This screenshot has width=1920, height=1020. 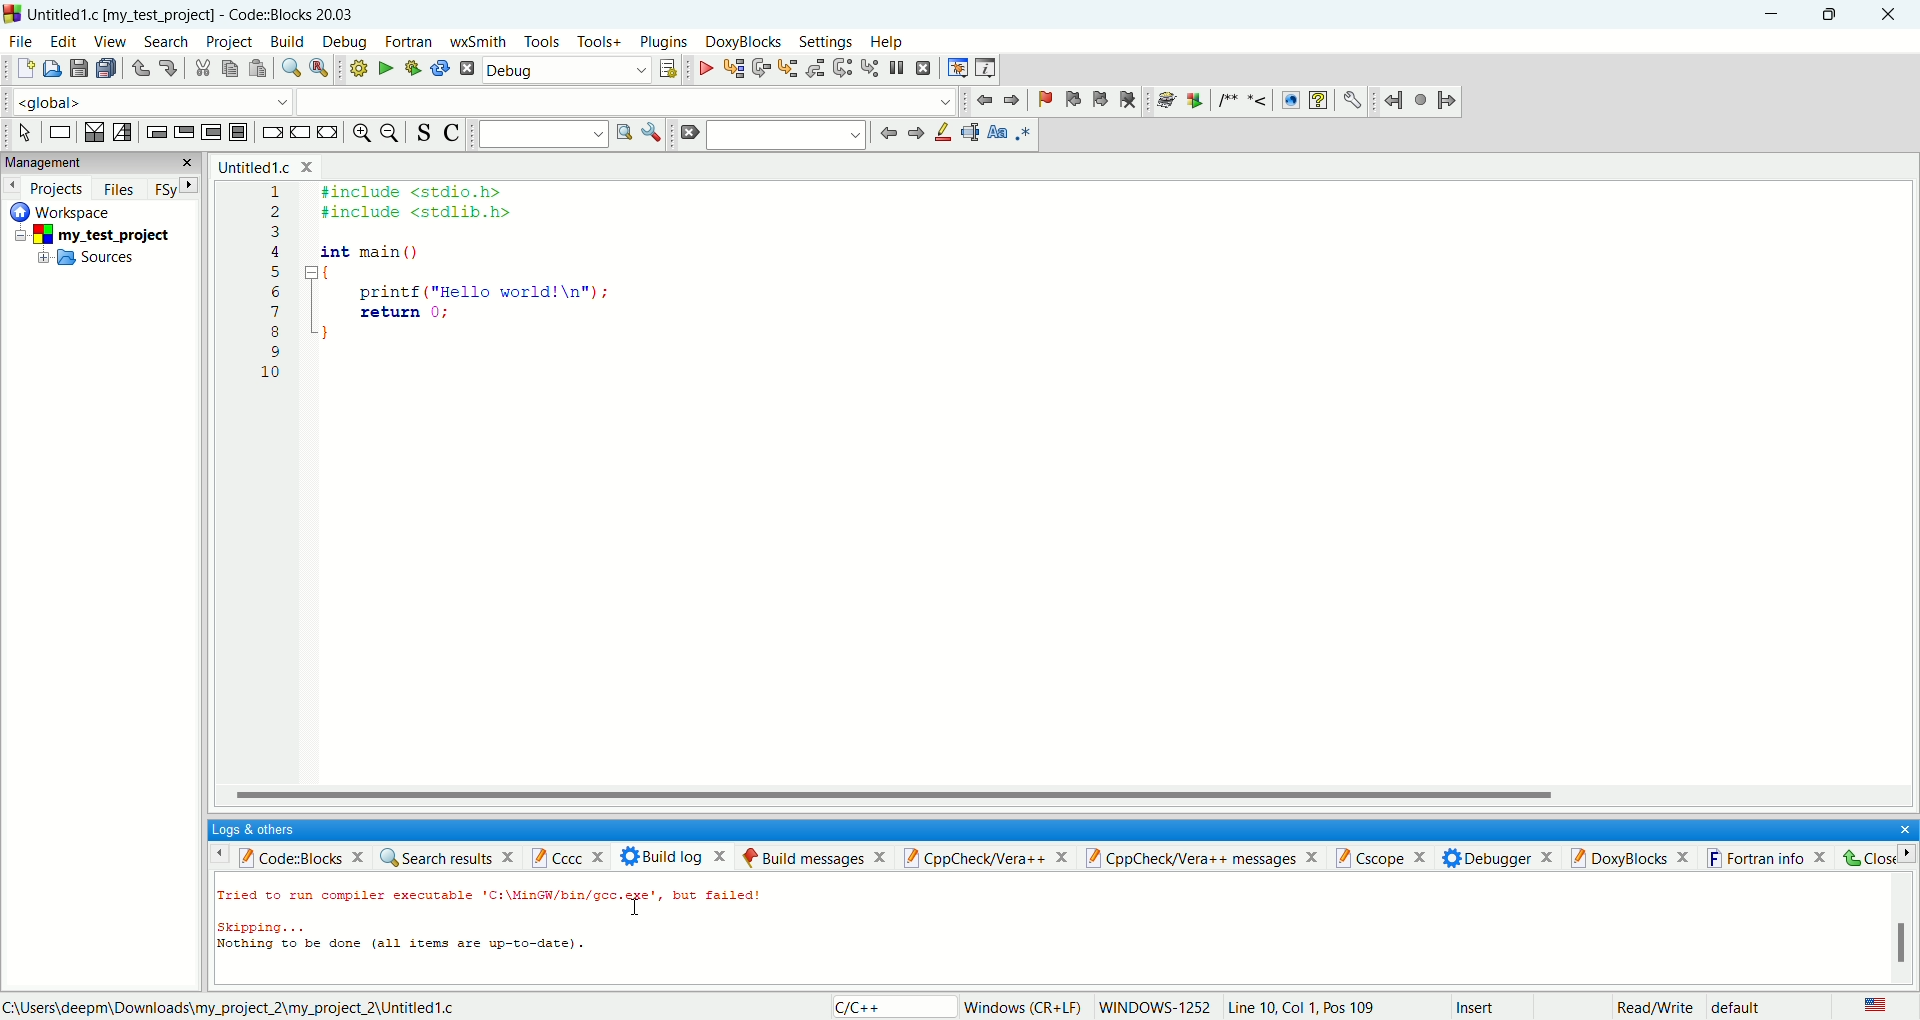 What do you see at coordinates (870, 68) in the screenshot?
I see `step into instruction` at bounding box center [870, 68].